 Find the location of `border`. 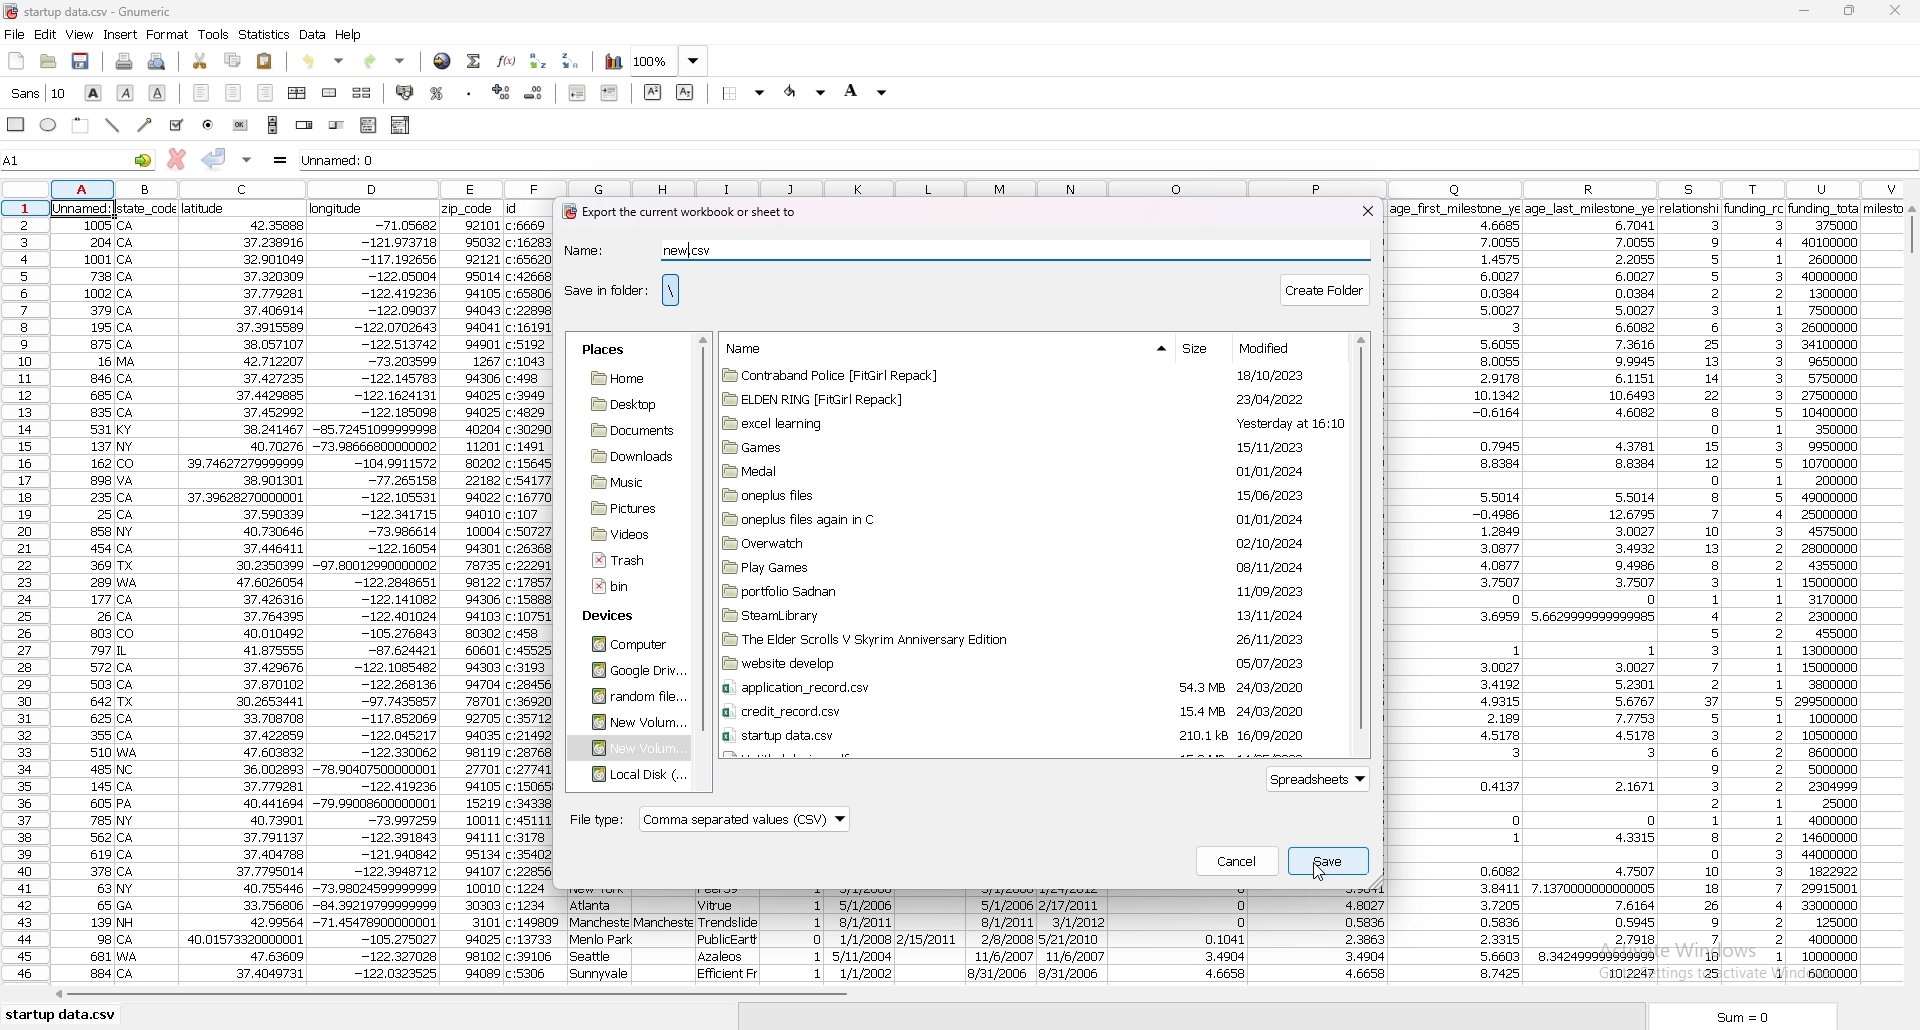

border is located at coordinates (745, 92).